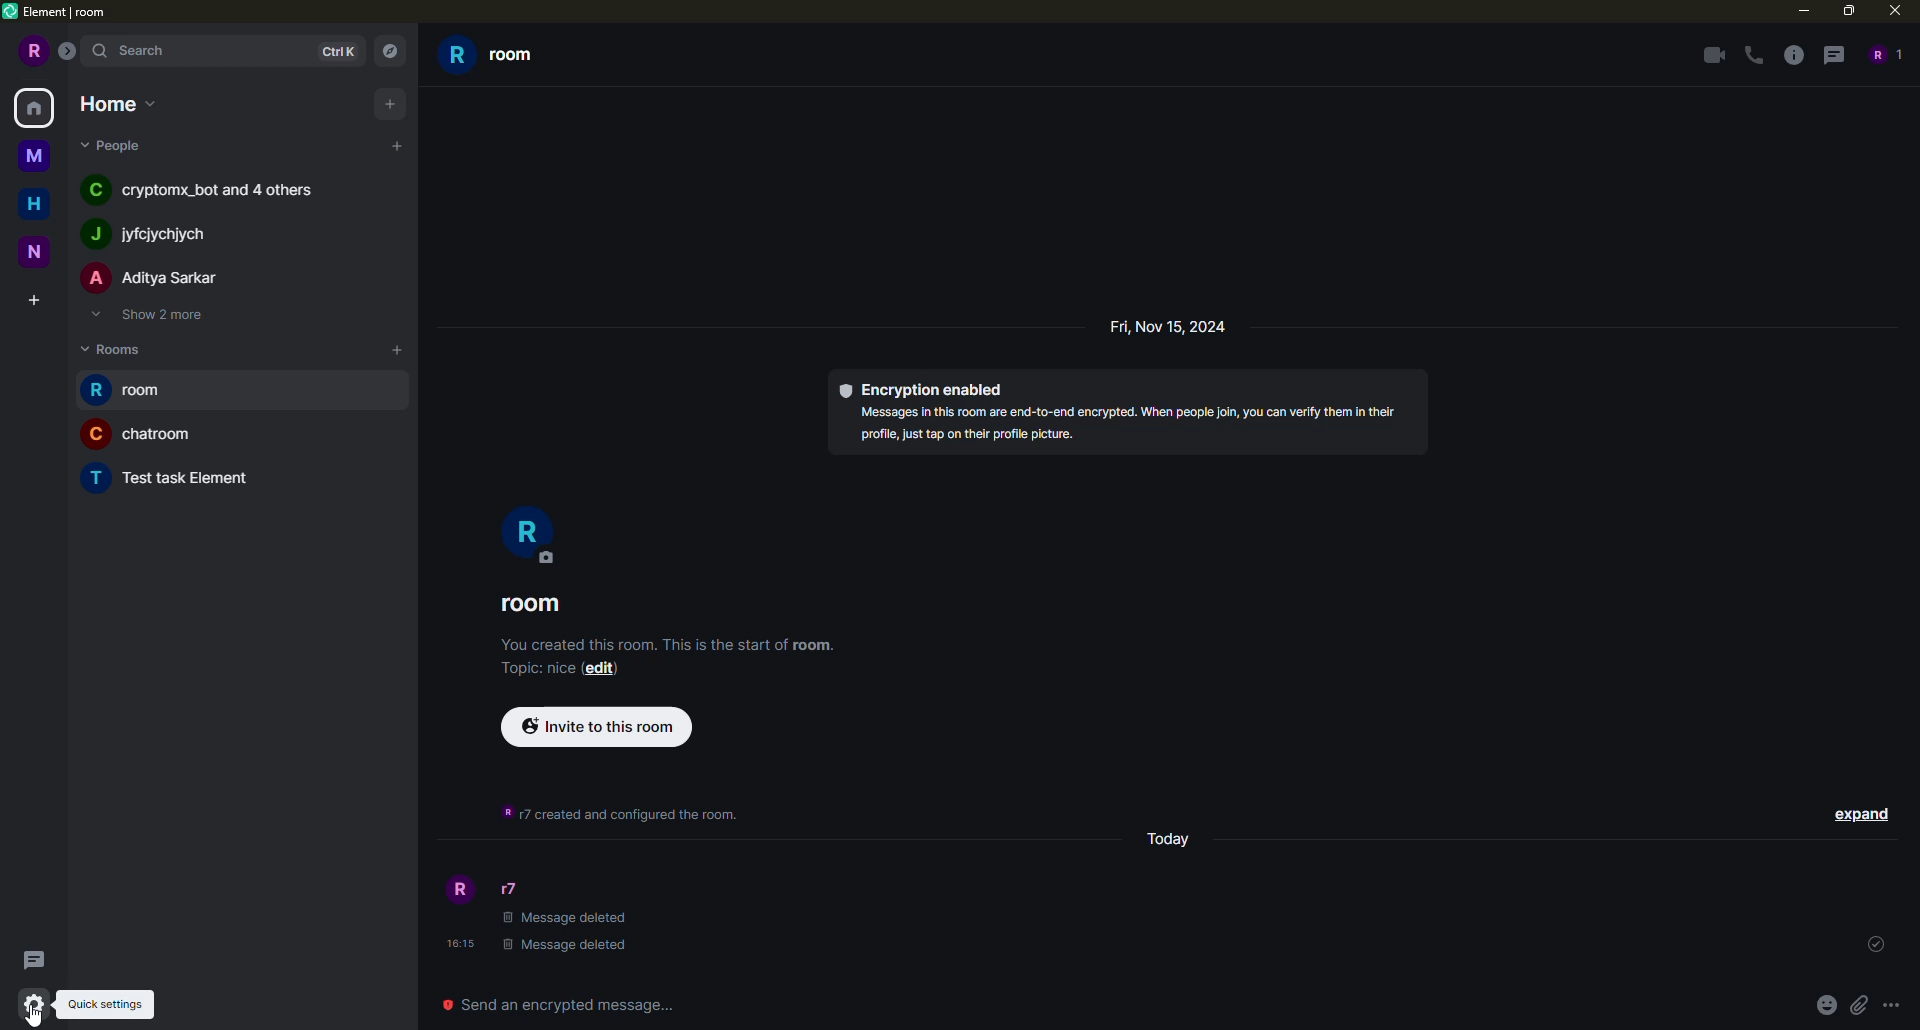 This screenshot has height=1030, width=1920. I want to click on expand, so click(1862, 813).